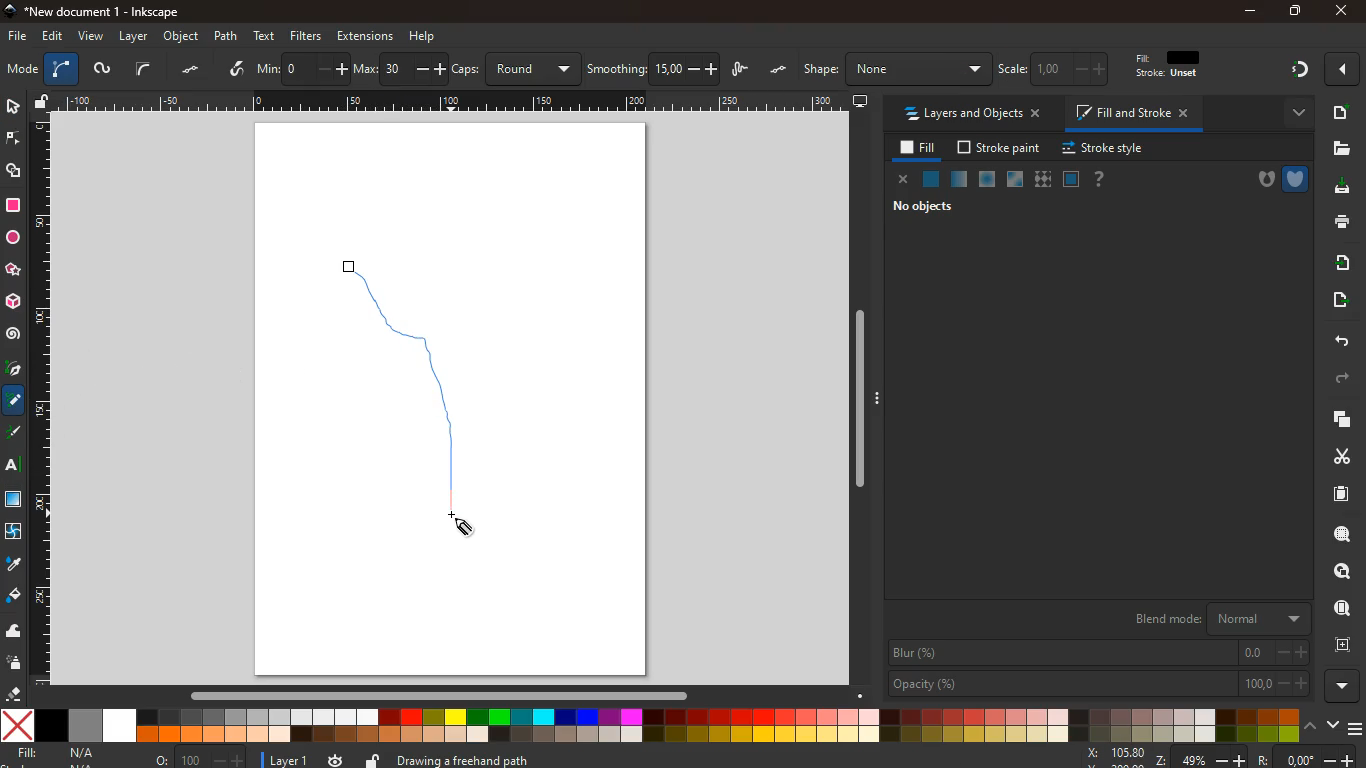 This screenshot has height=768, width=1366. What do you see at coordinates (1298, 177) in the screenshot?
I see `shield` at bounding box center [1298, 177].